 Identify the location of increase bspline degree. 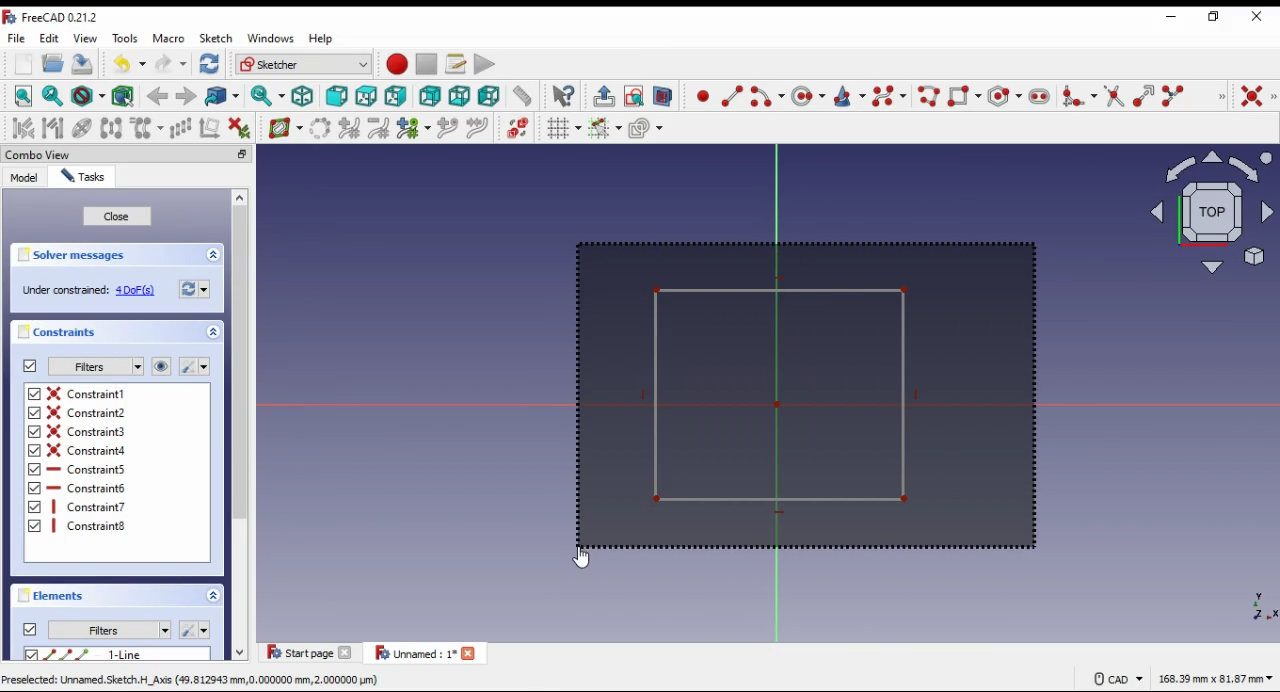
(350, 129).